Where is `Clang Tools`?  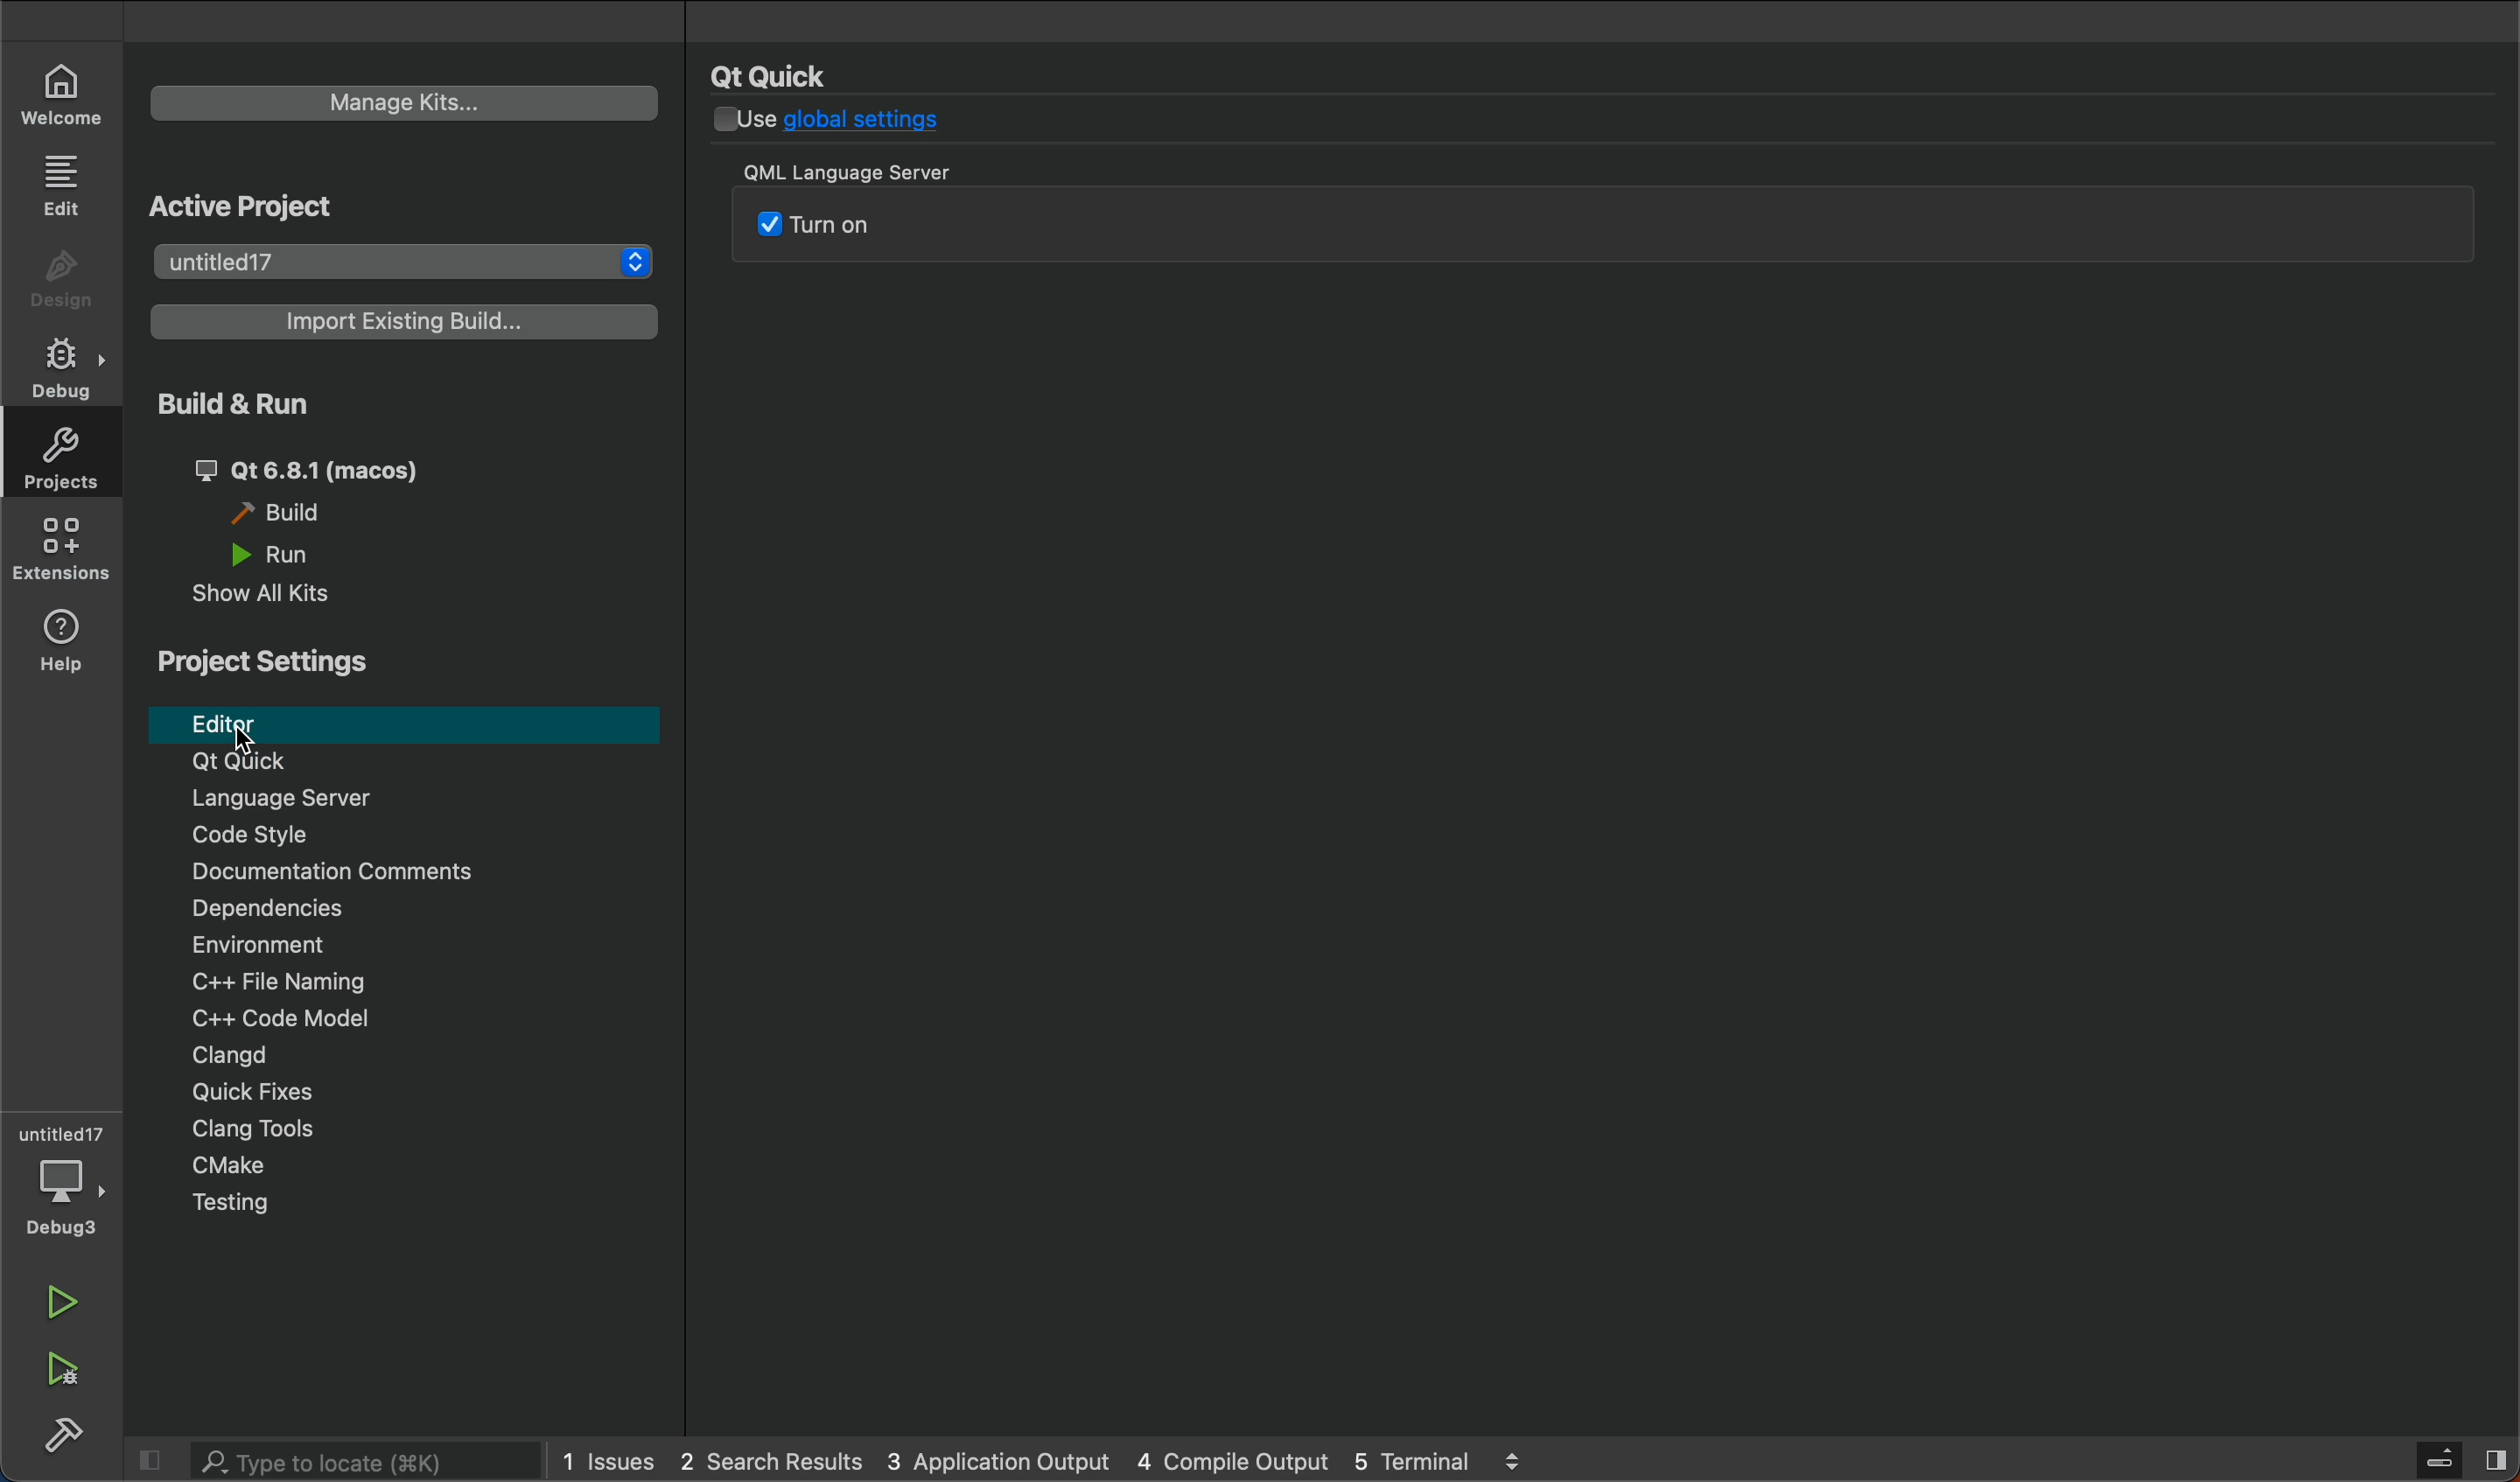
Clang Tools is located at coordinates (375, 1132).